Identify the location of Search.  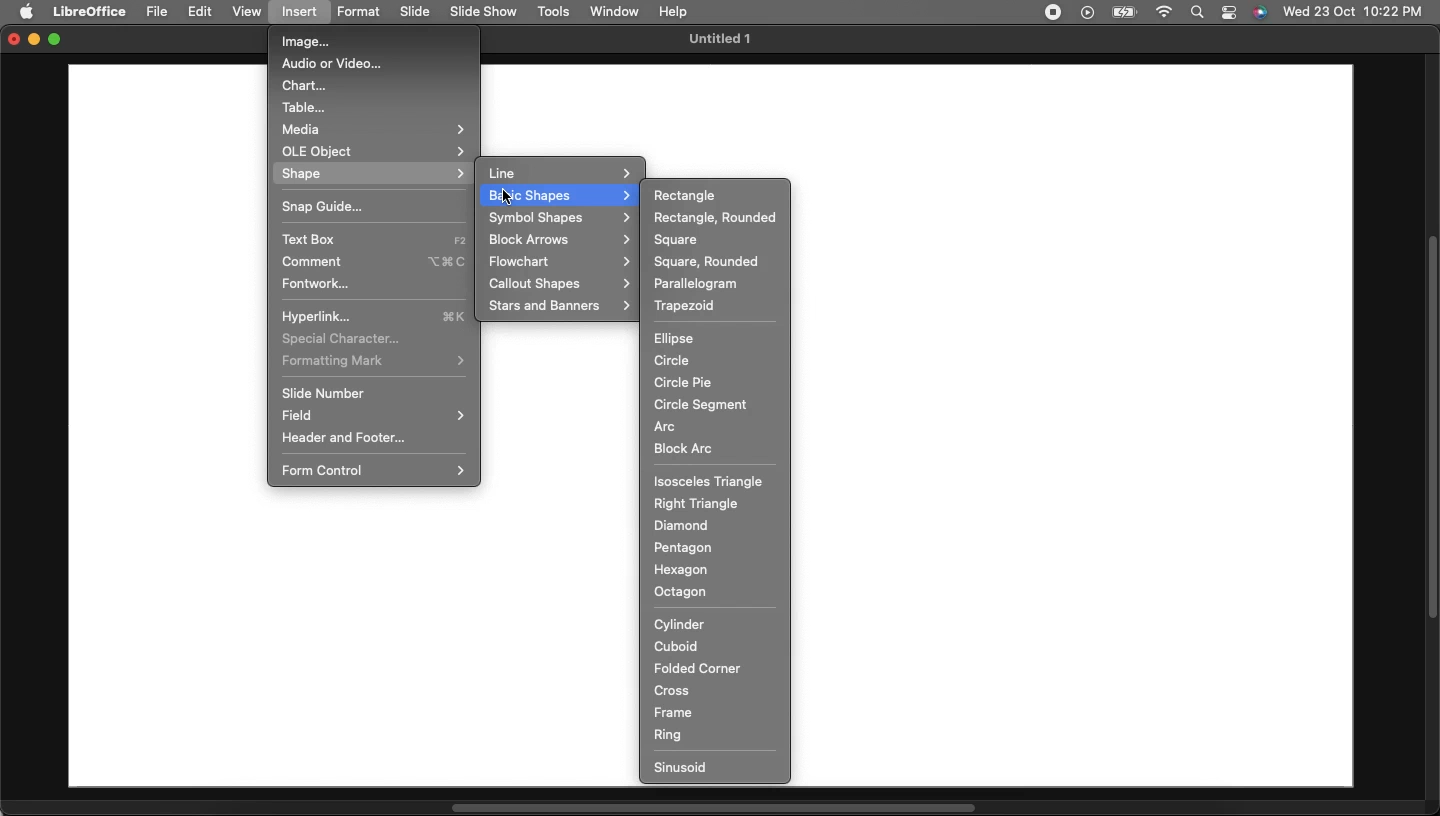
(1196, 13).